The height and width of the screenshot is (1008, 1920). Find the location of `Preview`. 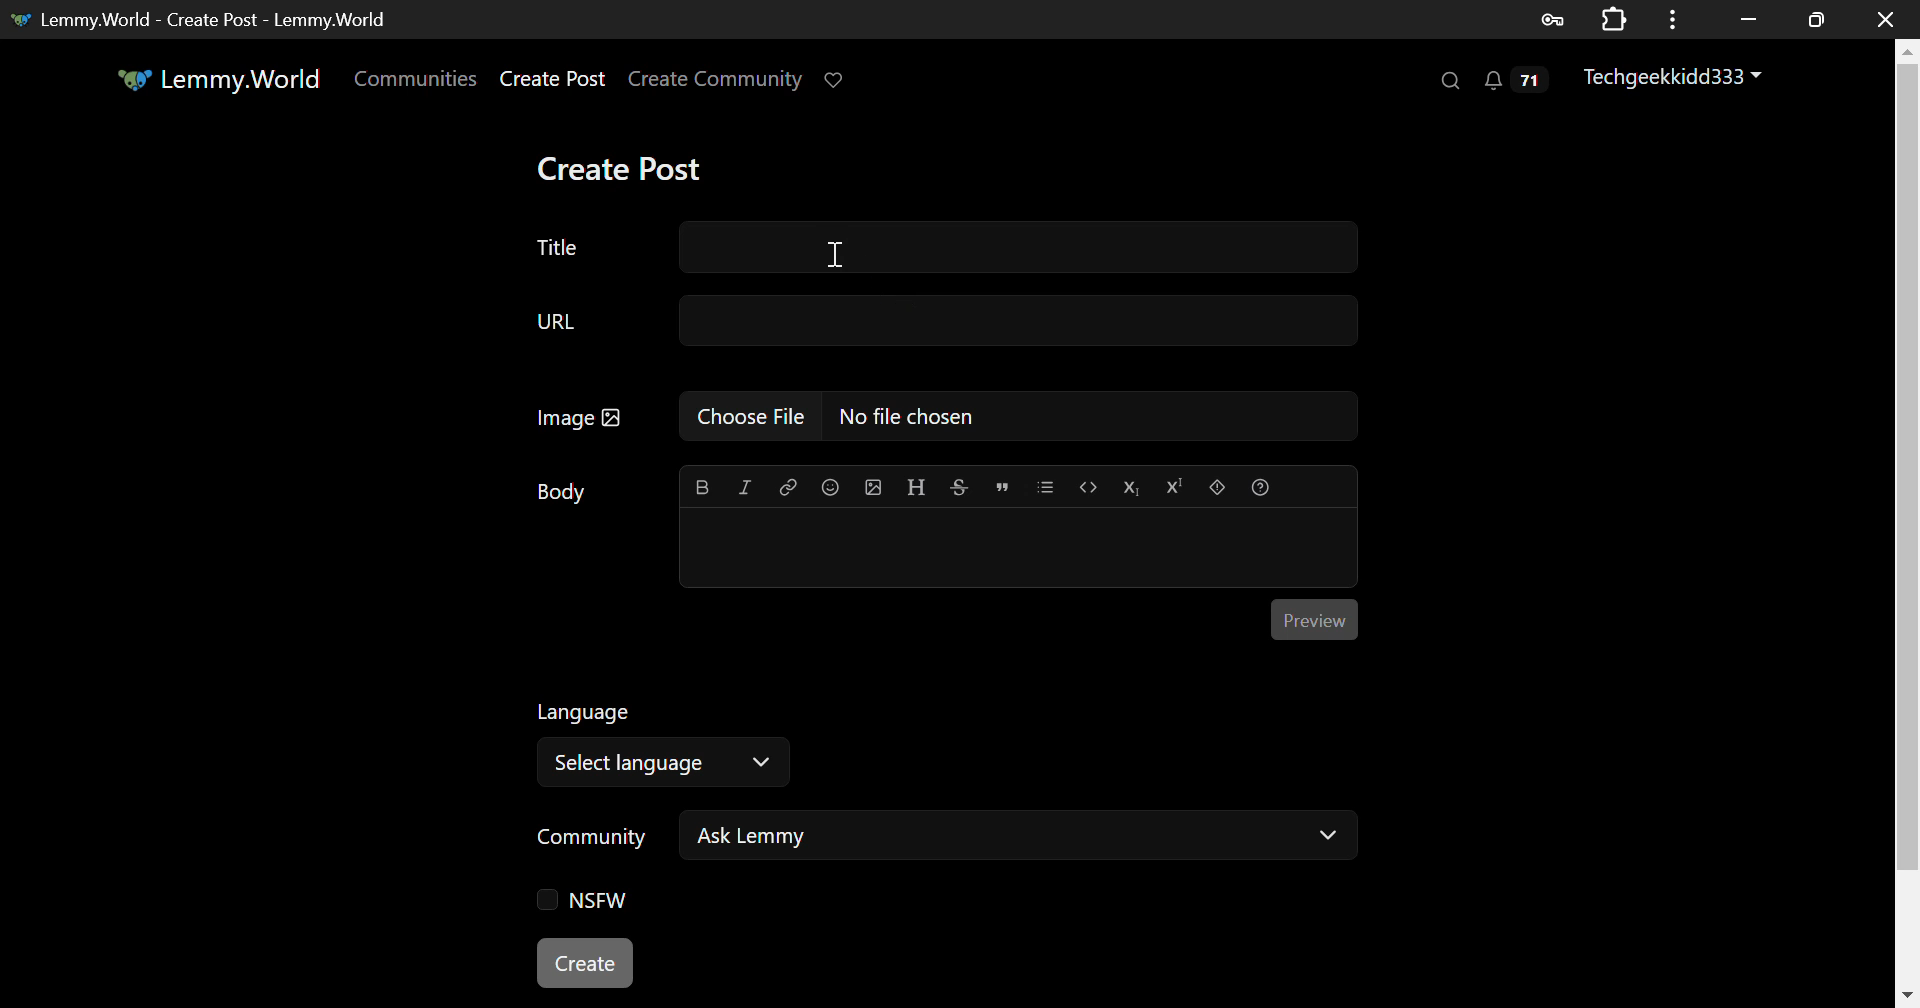

Preview is located at coordinates (1315, 620).